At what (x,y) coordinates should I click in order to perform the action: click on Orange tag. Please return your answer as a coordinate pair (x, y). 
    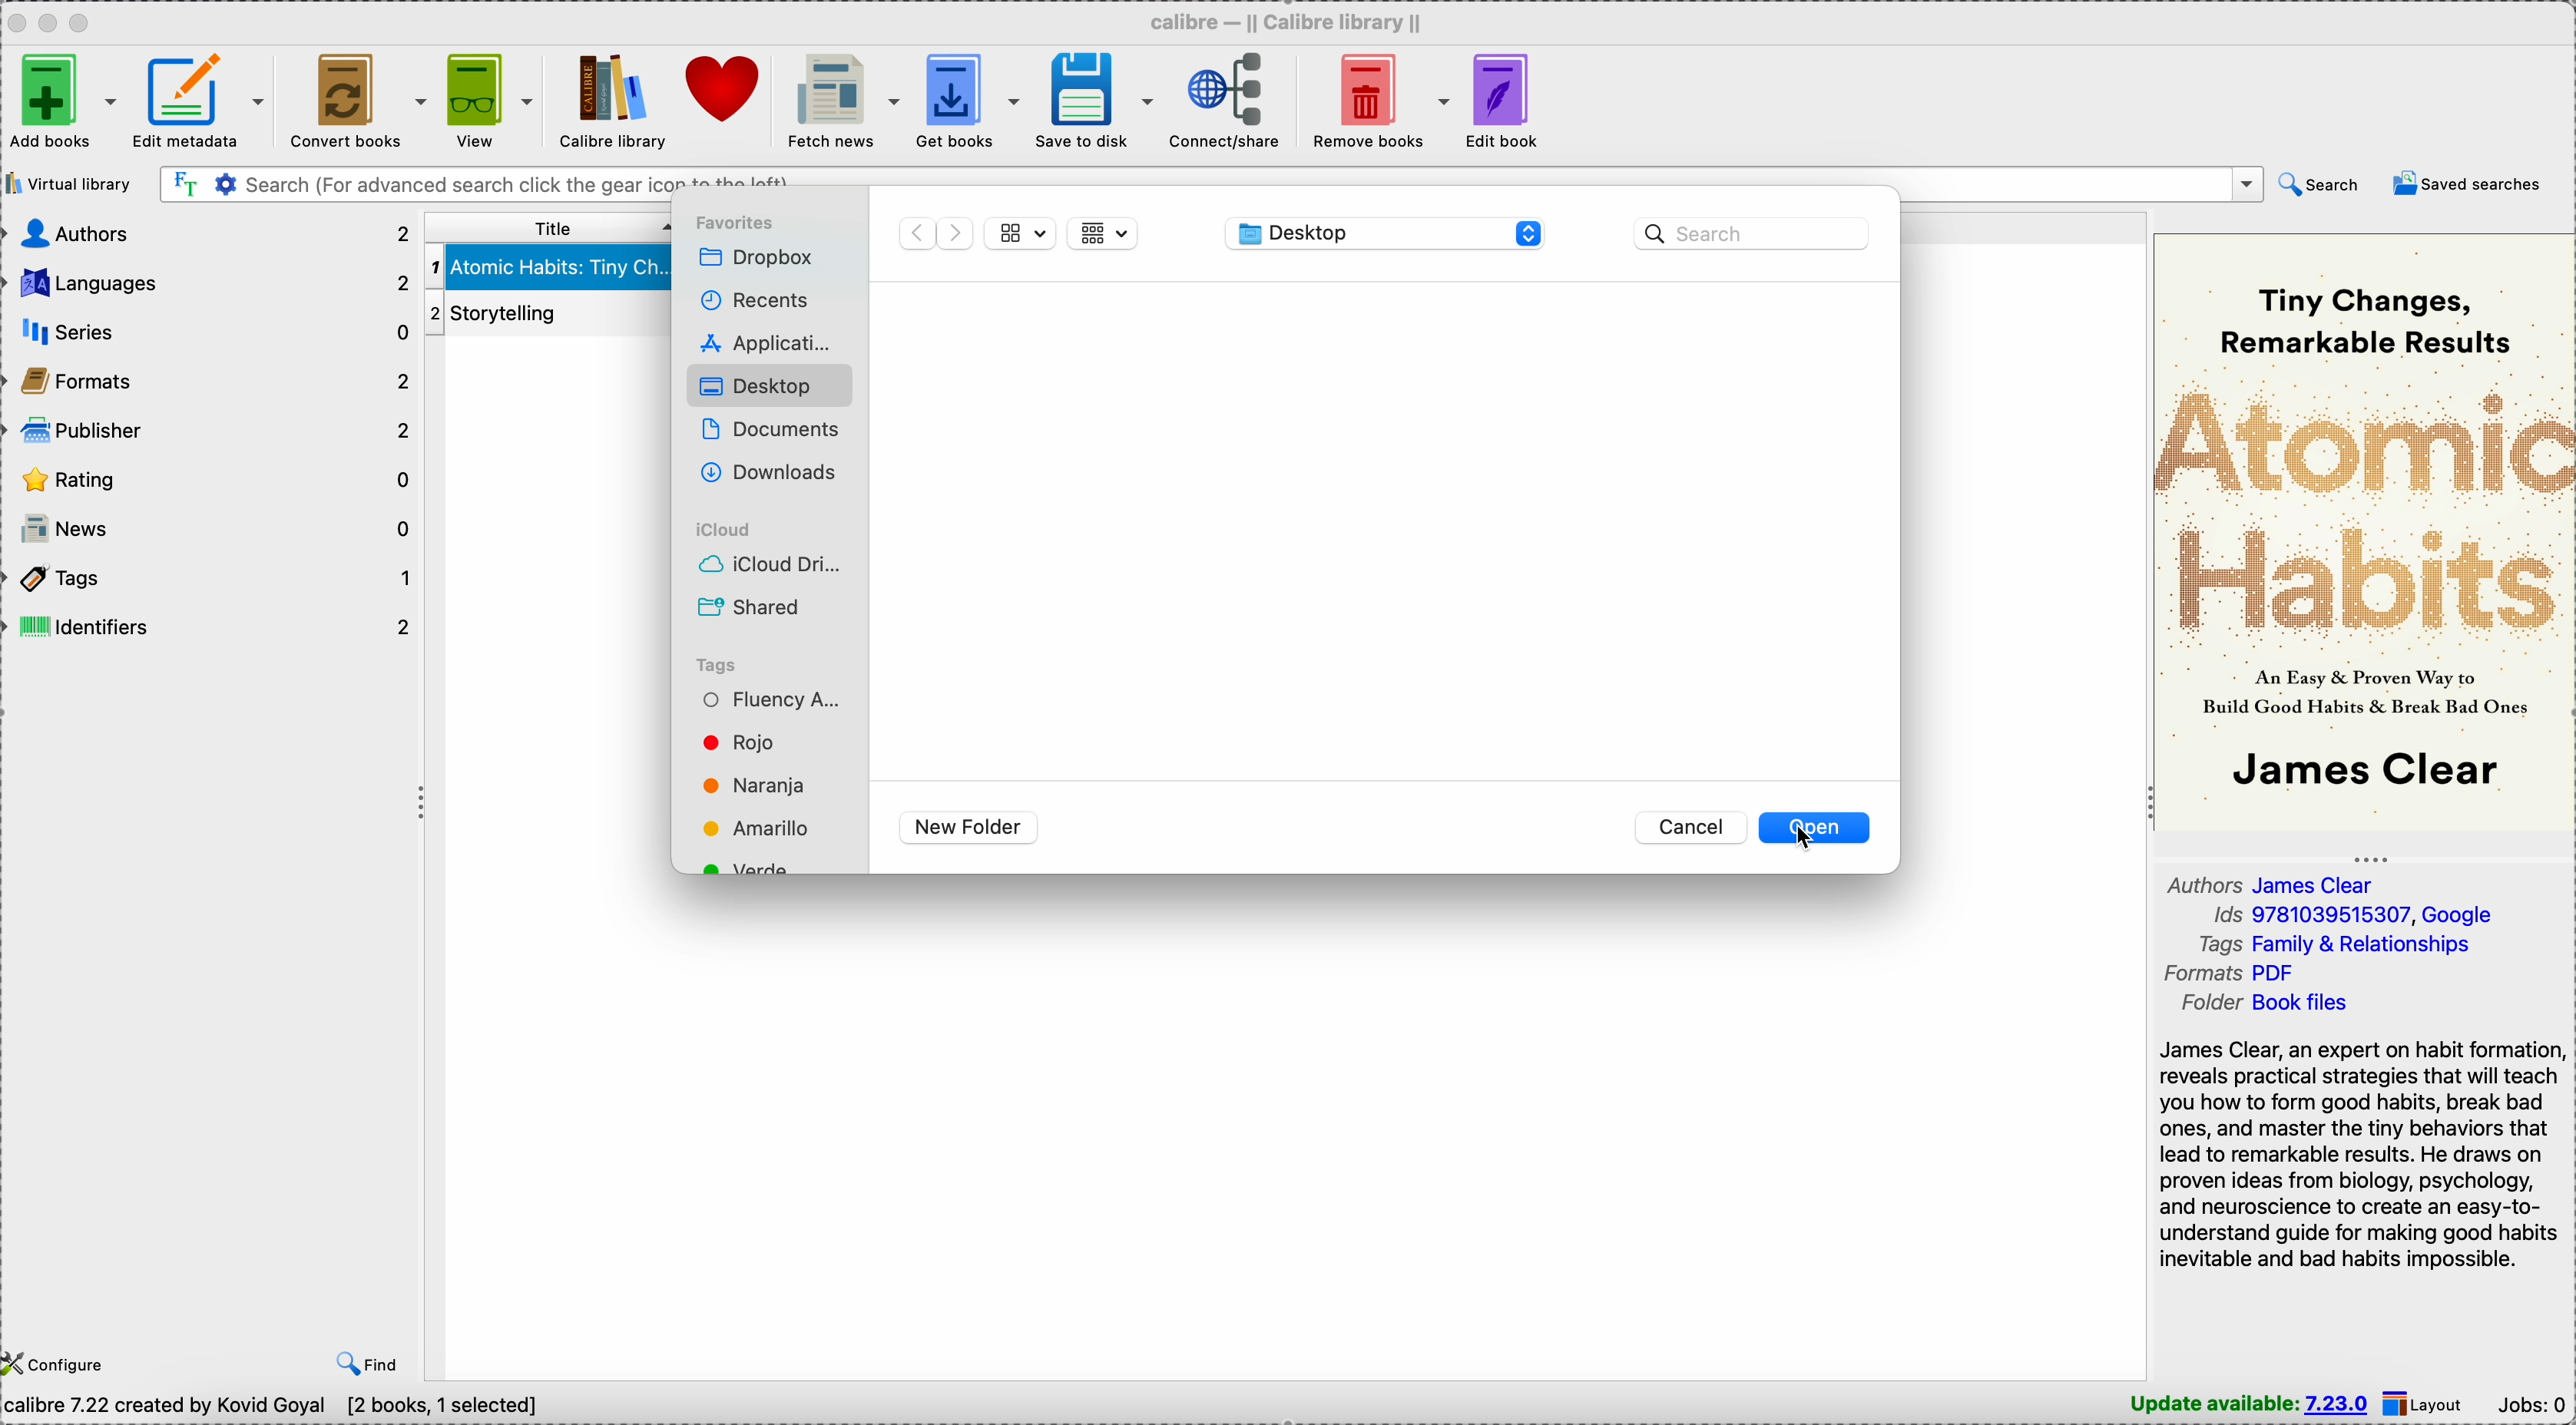
    Looking at the image, I should click on (750, 788).